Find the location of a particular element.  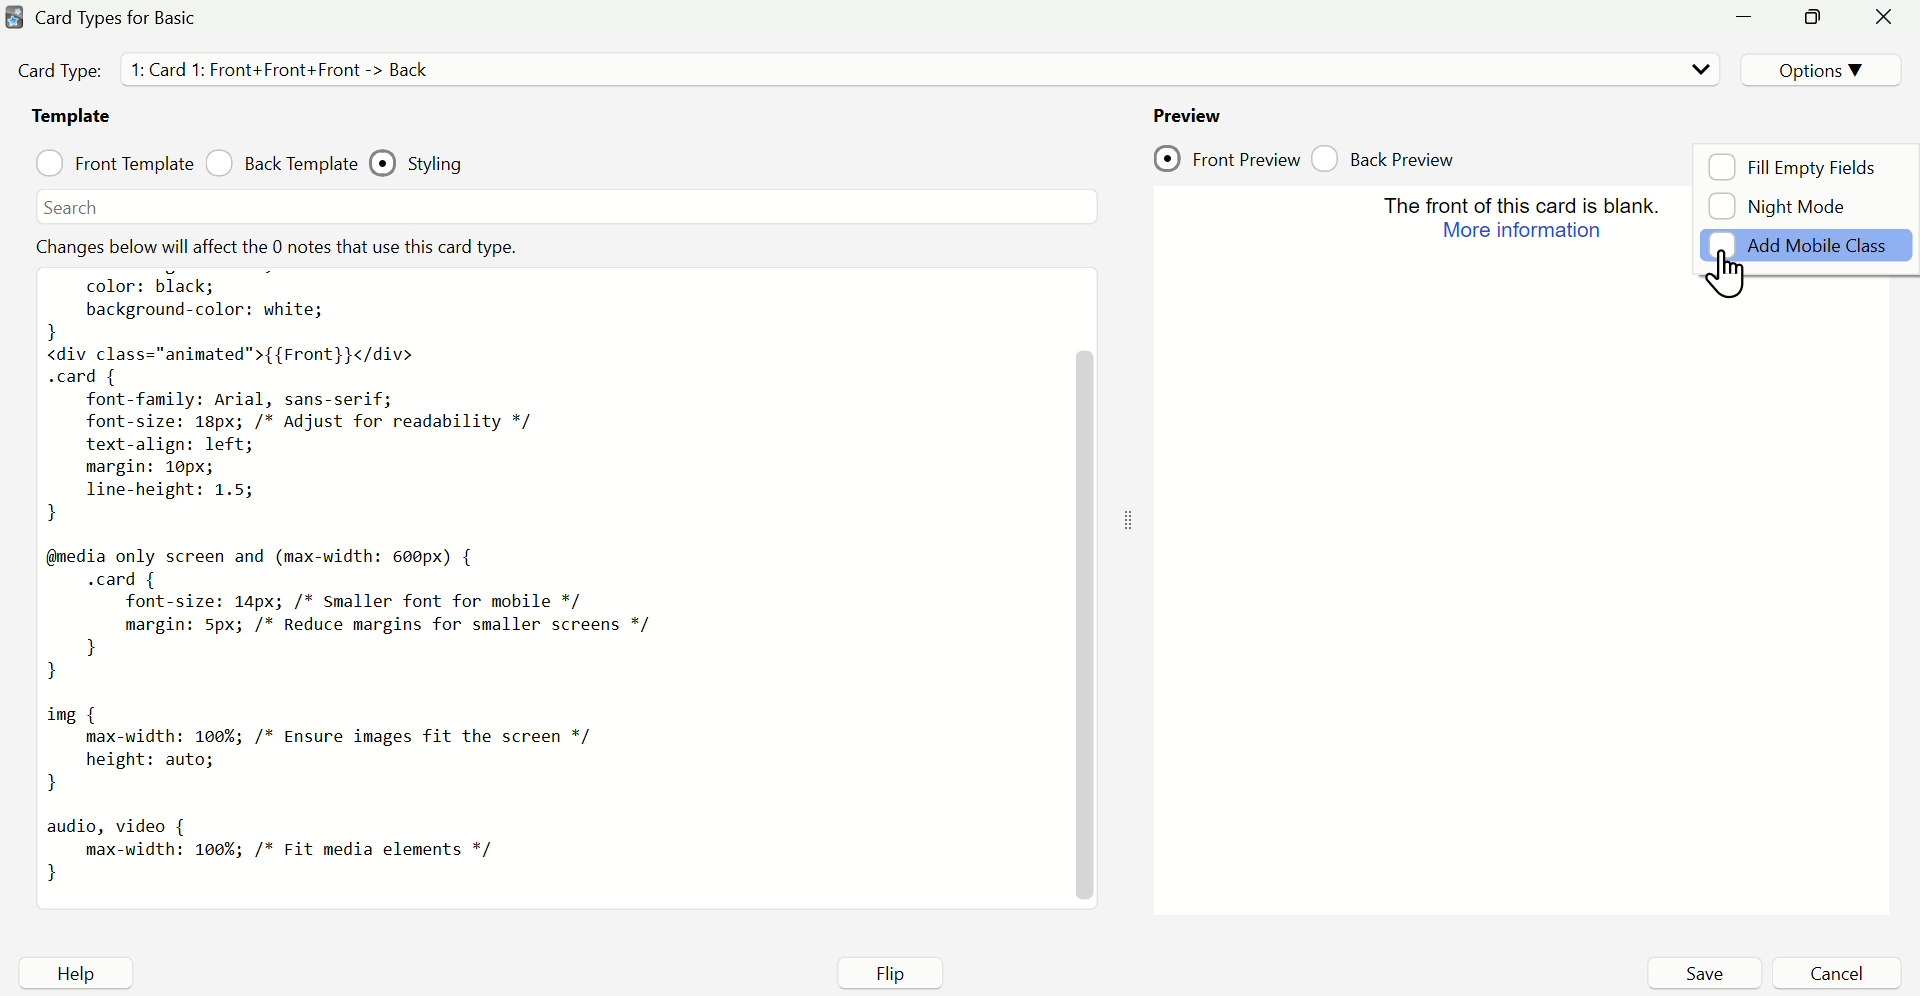

Fill Empty Fields is located at coordinates (1797, 165).